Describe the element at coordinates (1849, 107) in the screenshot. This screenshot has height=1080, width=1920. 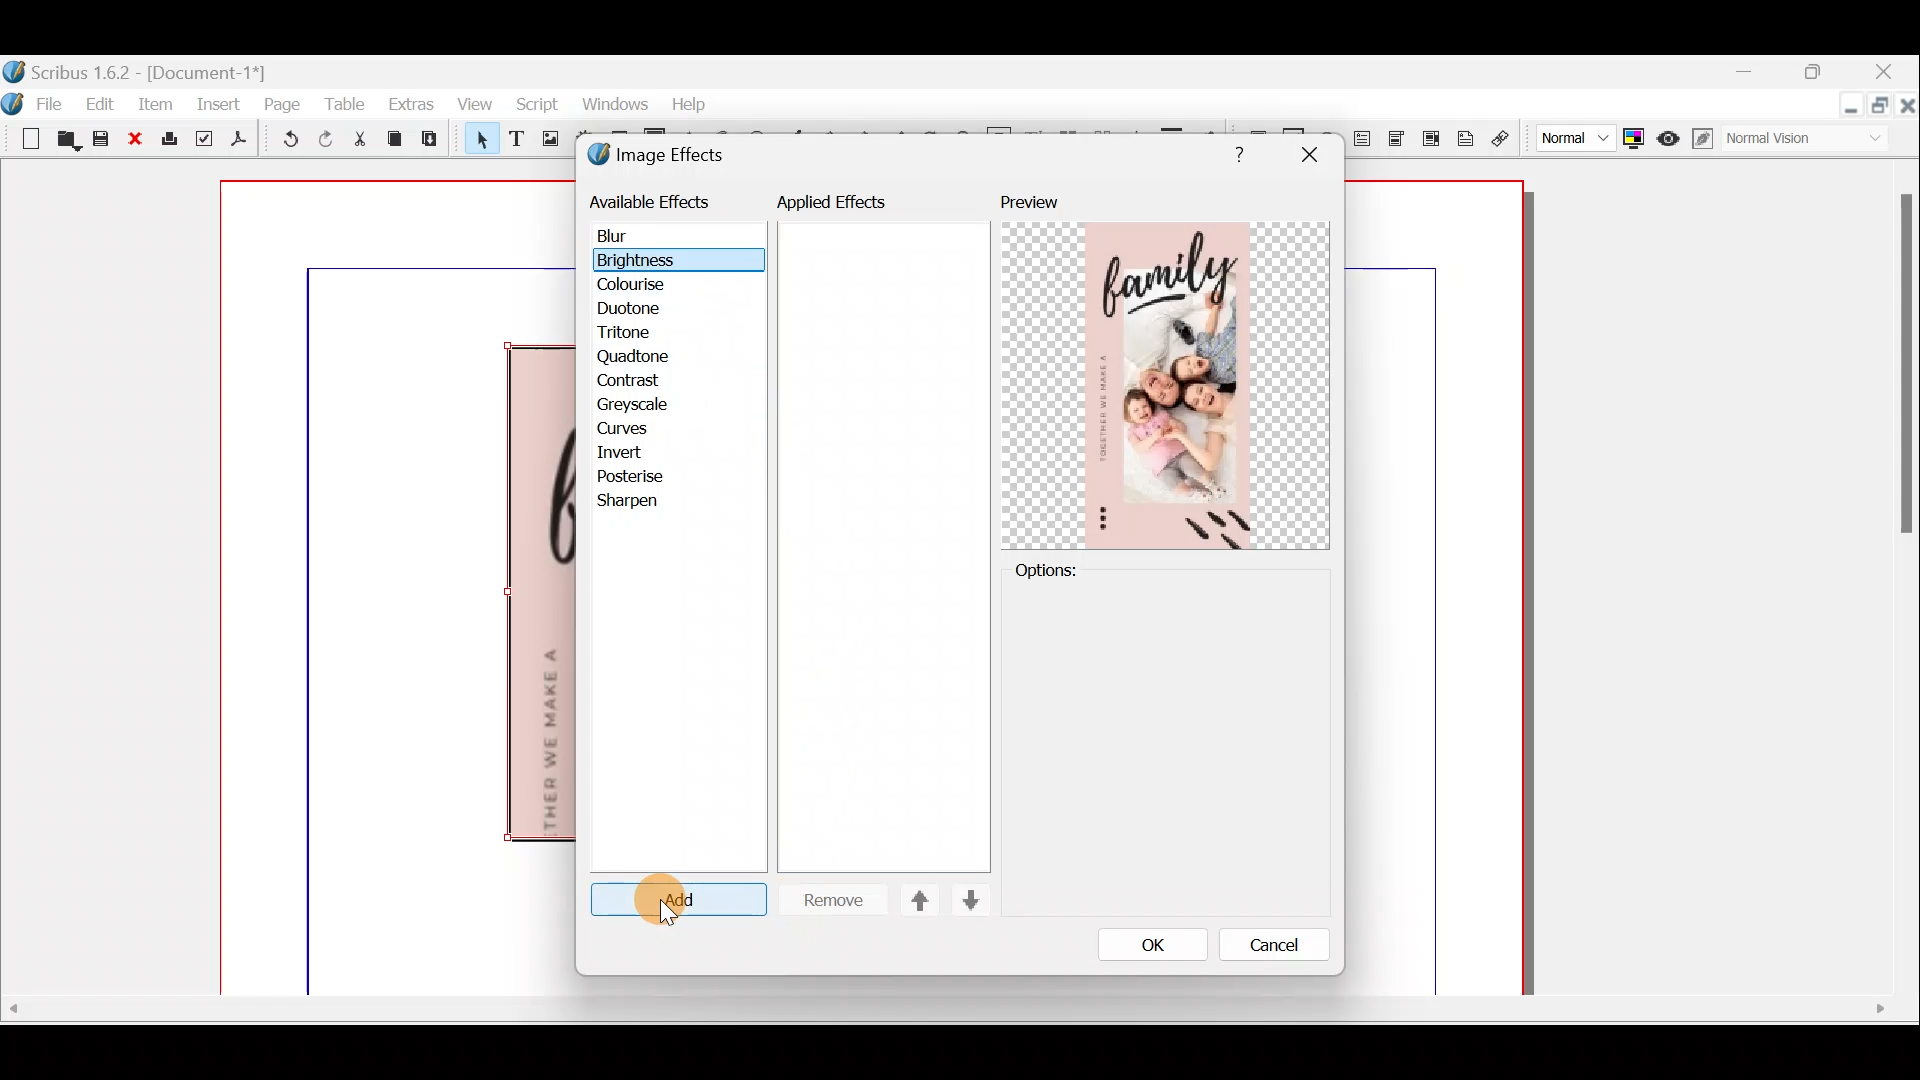
I see `Minimise` at that location.